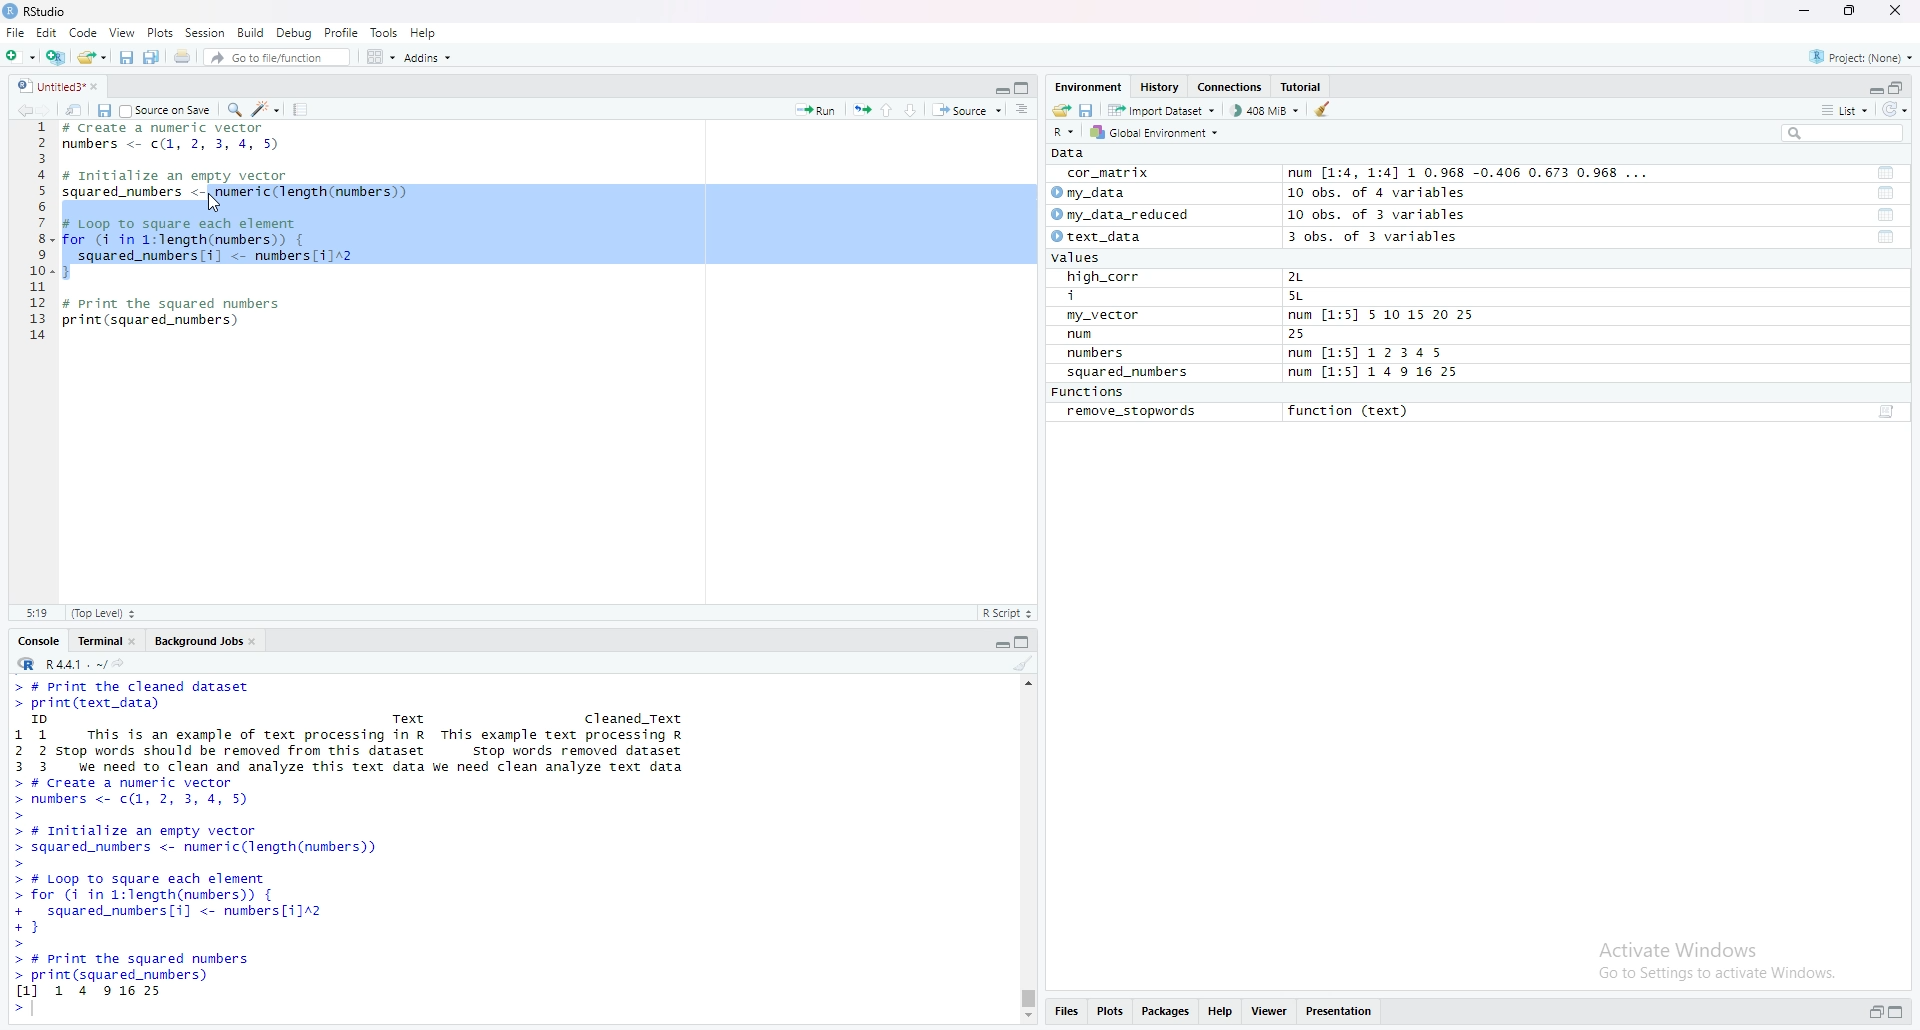 This screenshot has width=1920, height=1030. I want to click on i, so click(1107, 297).